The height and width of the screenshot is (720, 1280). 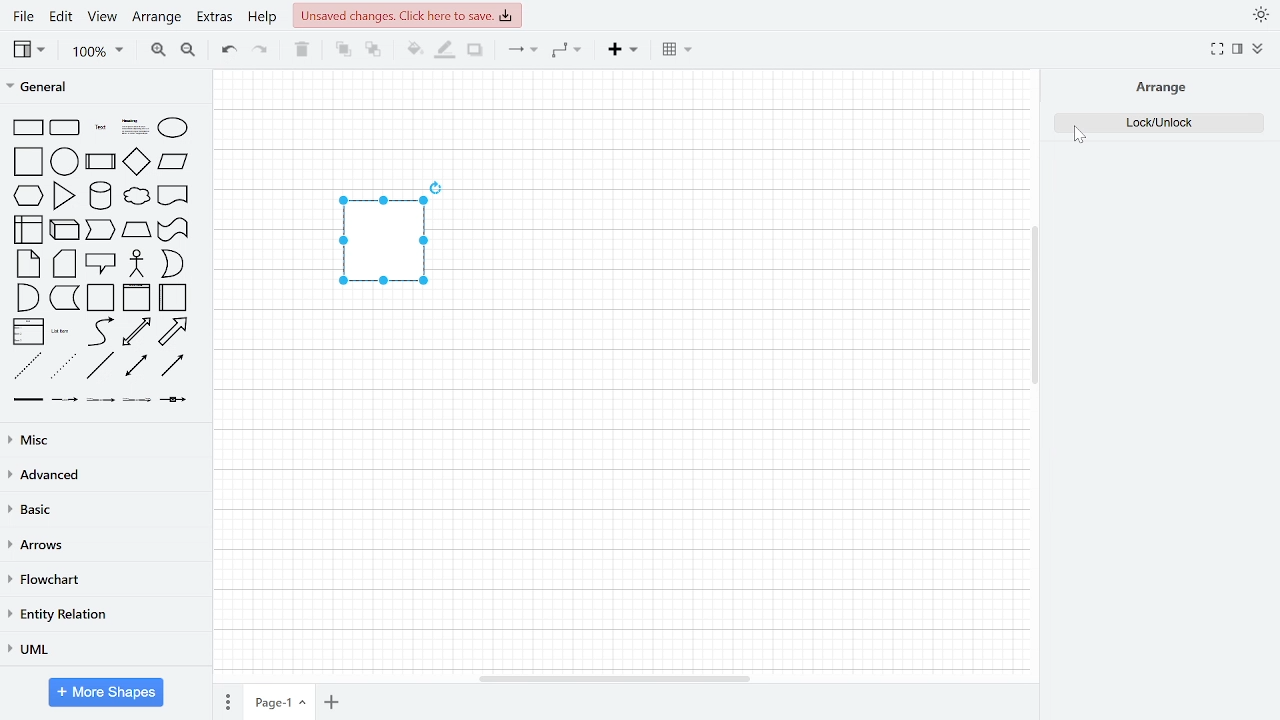 What do you see at coordinates (137, 331) in the screenshot?
I see `bidirectional arrow` at bounding box center [137, 331].